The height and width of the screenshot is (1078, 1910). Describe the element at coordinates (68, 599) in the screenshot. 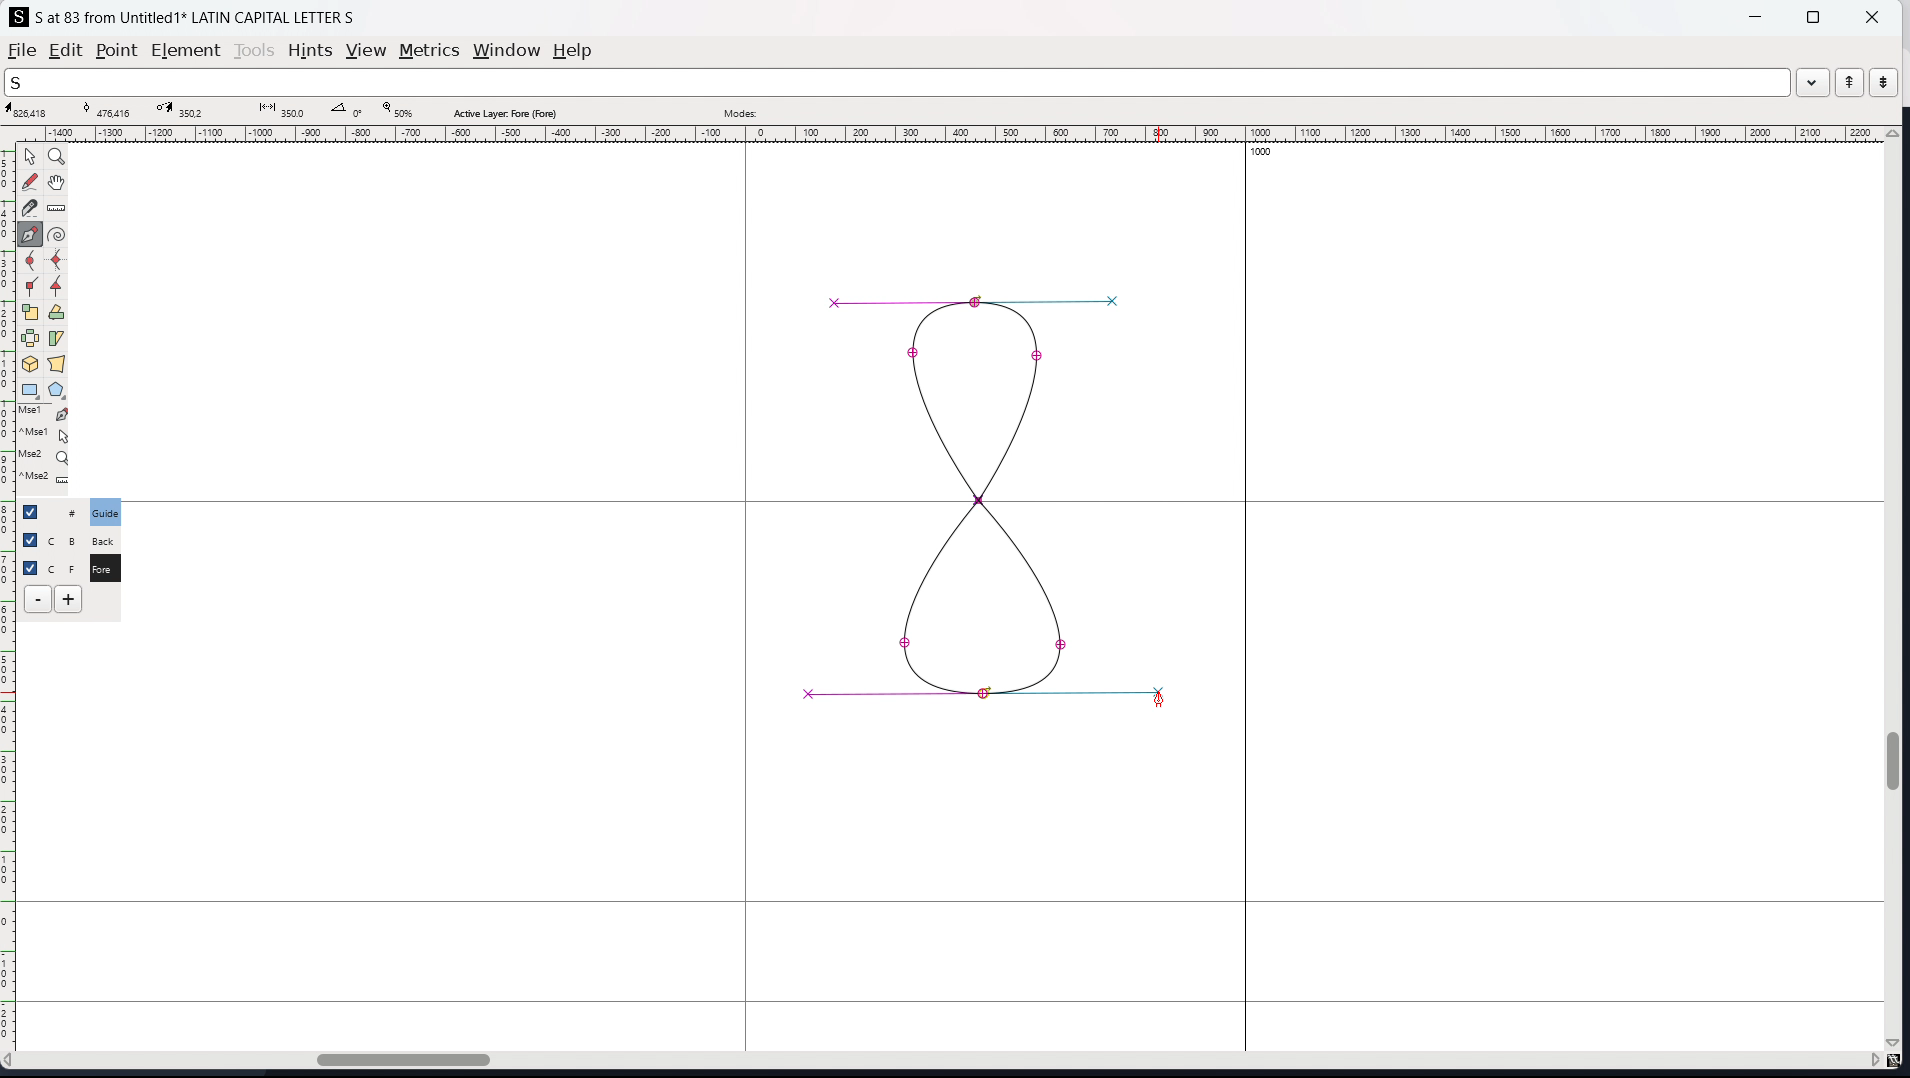

I see `add layers` at that location.